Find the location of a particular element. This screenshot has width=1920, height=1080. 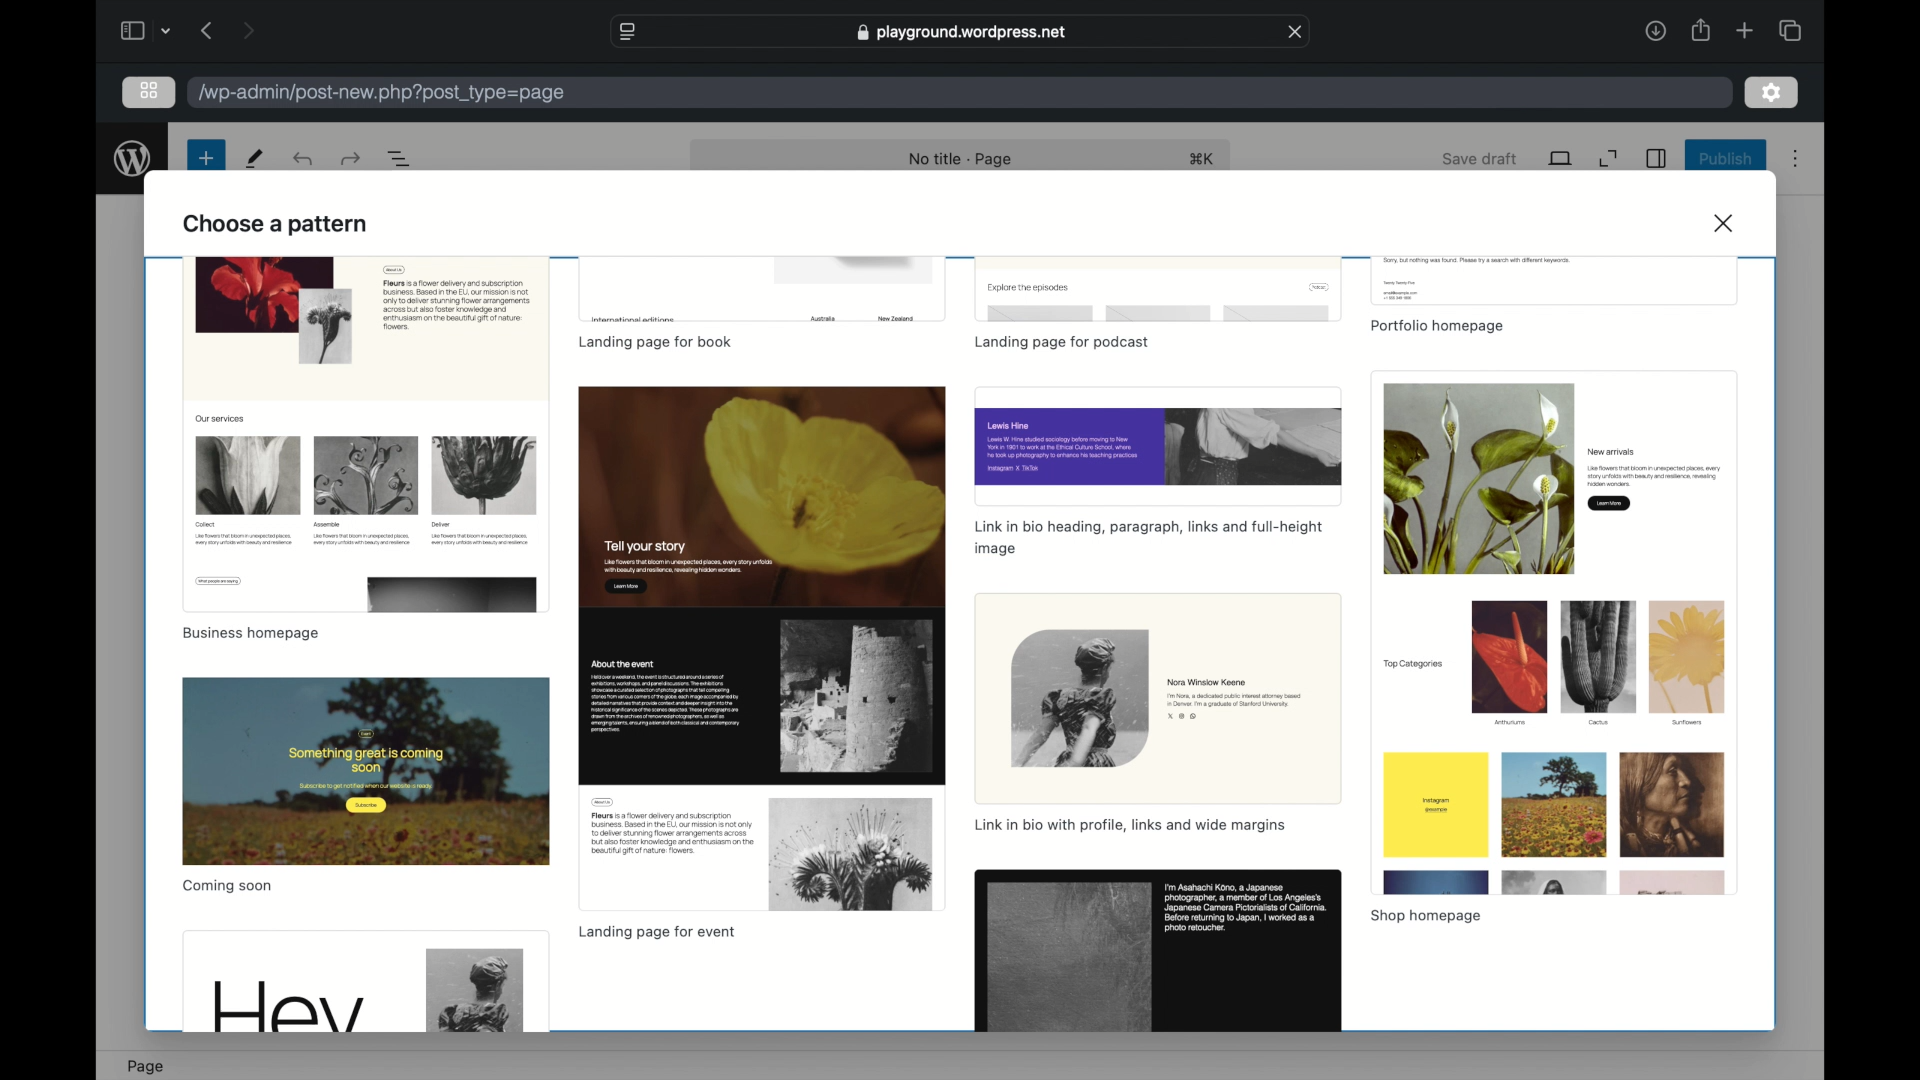

sidebar is located at coordinates (131, 30).